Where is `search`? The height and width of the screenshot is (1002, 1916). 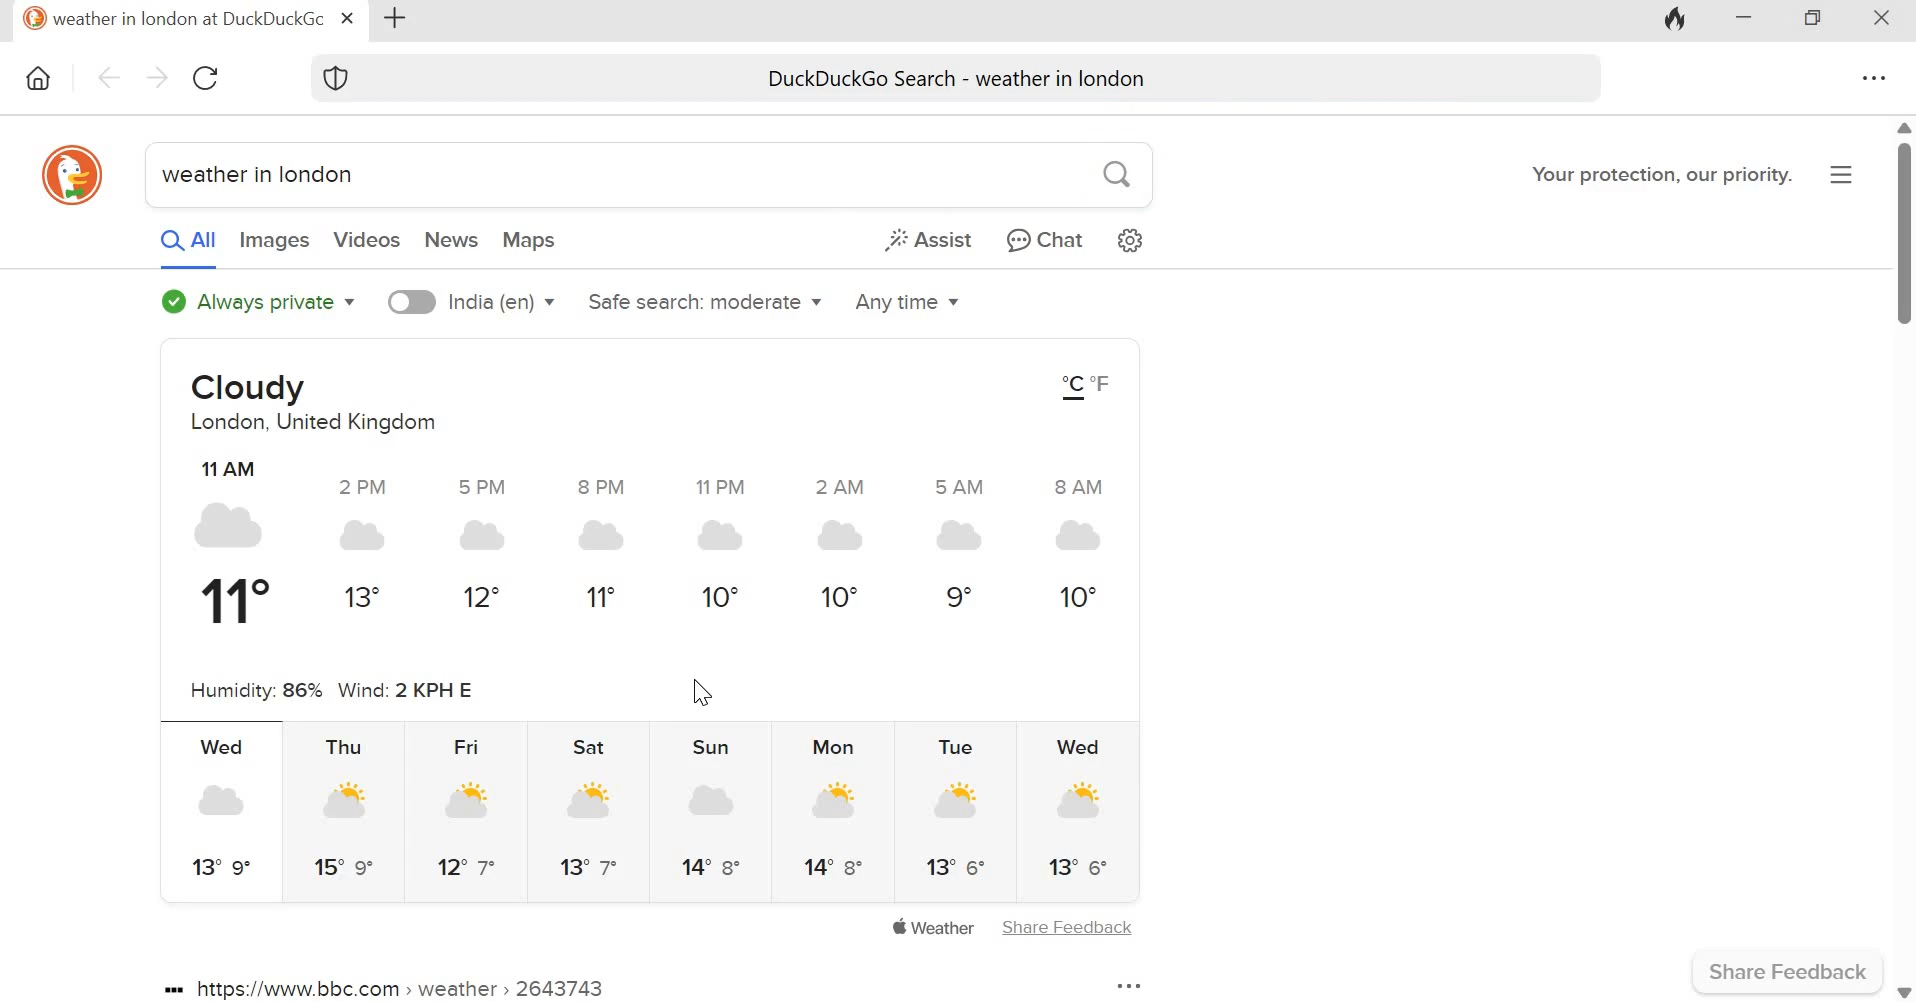
search is located at coordinates (756, 174).